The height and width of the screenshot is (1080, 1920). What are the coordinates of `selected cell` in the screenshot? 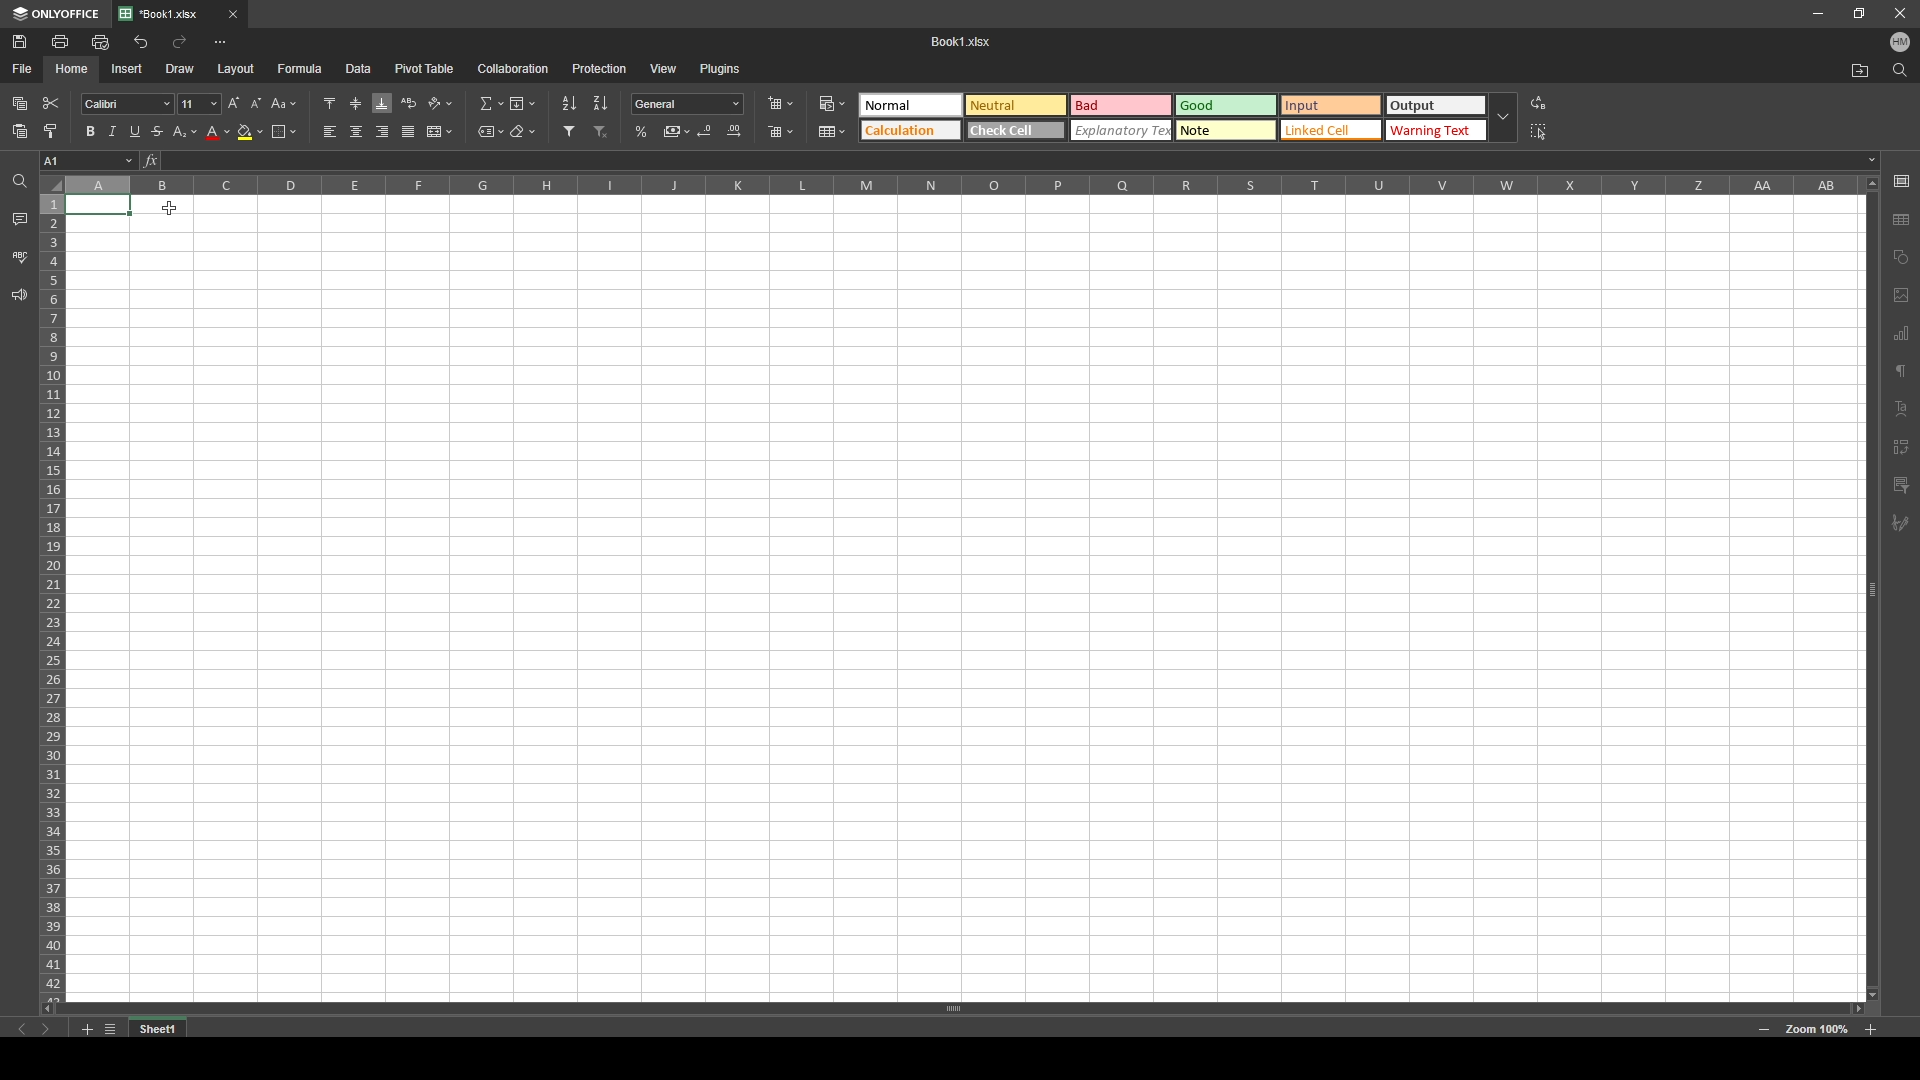 It's located at (89, 161).